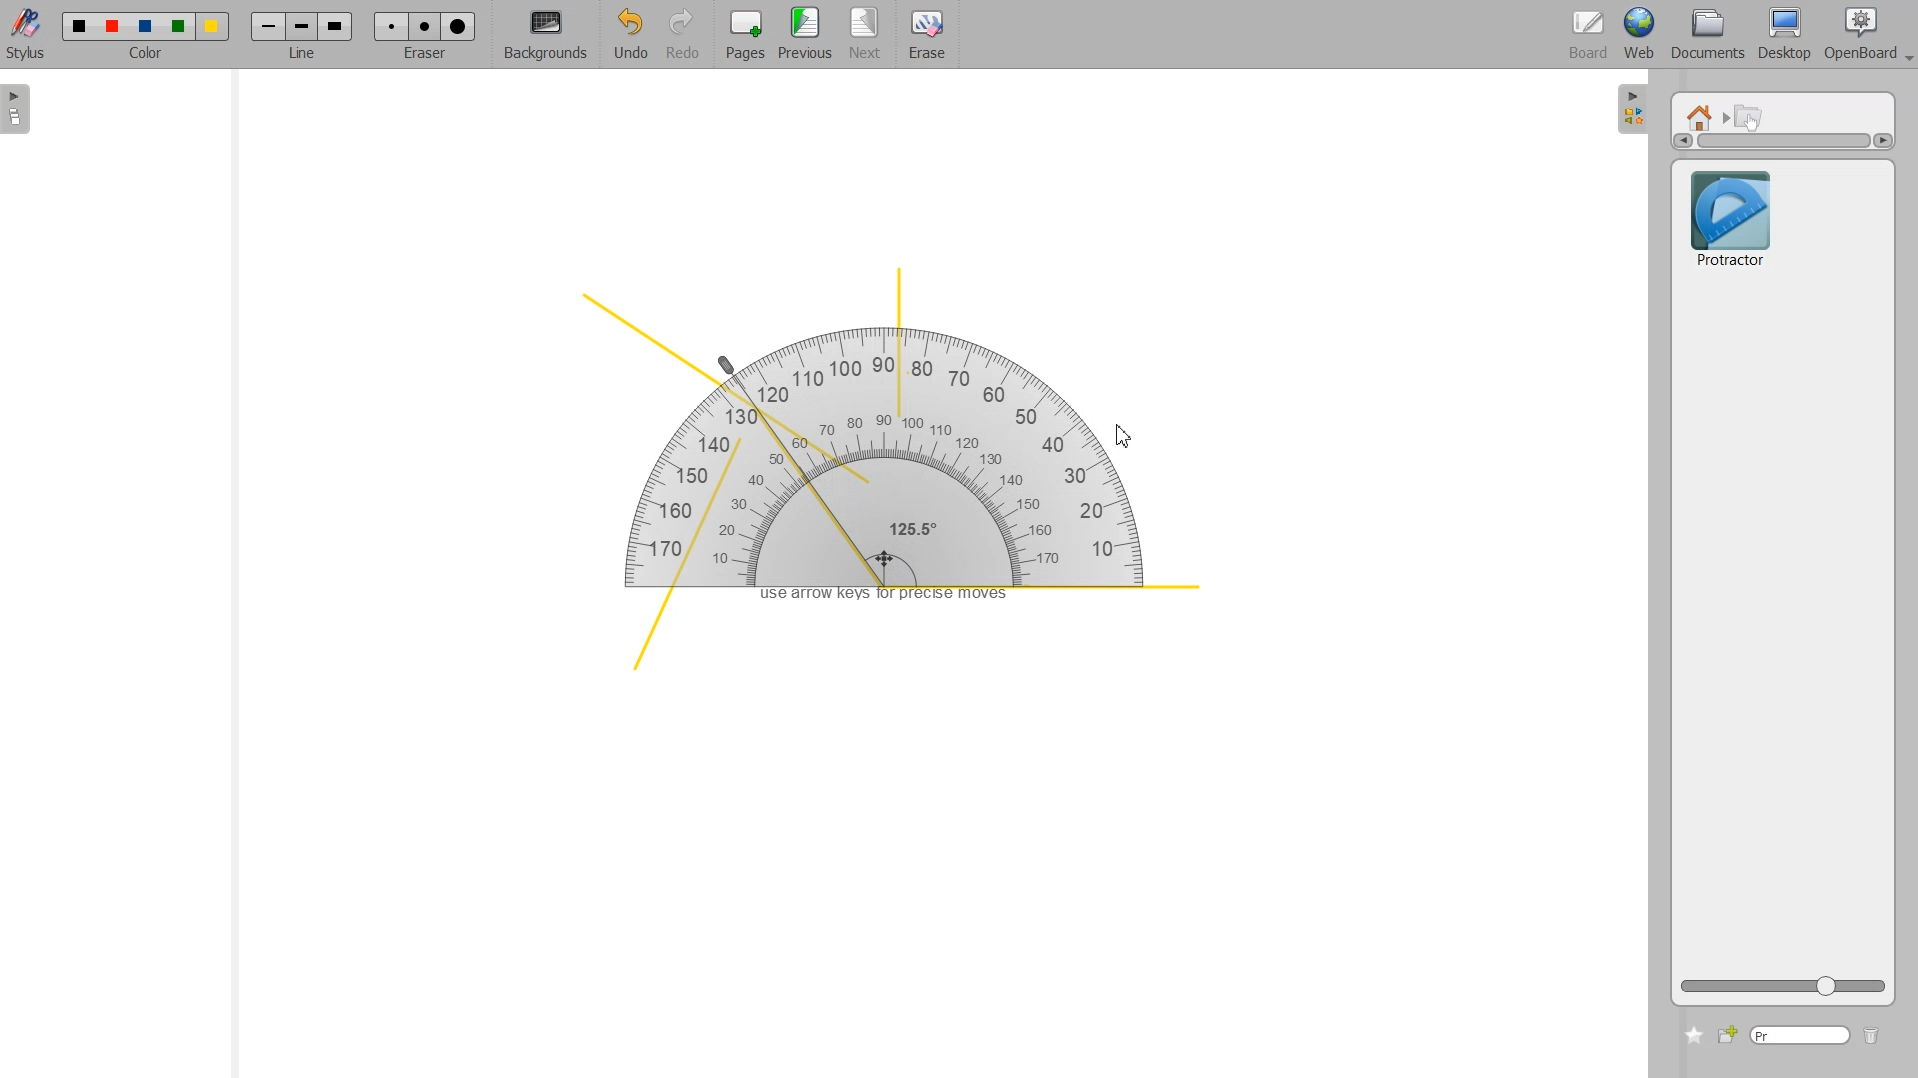 Image resolution: width=1918 pixels, height=1078 pixels. Describe the element at coordinates (1124, 434) in the screenshot. I see `Cursor` at that location.